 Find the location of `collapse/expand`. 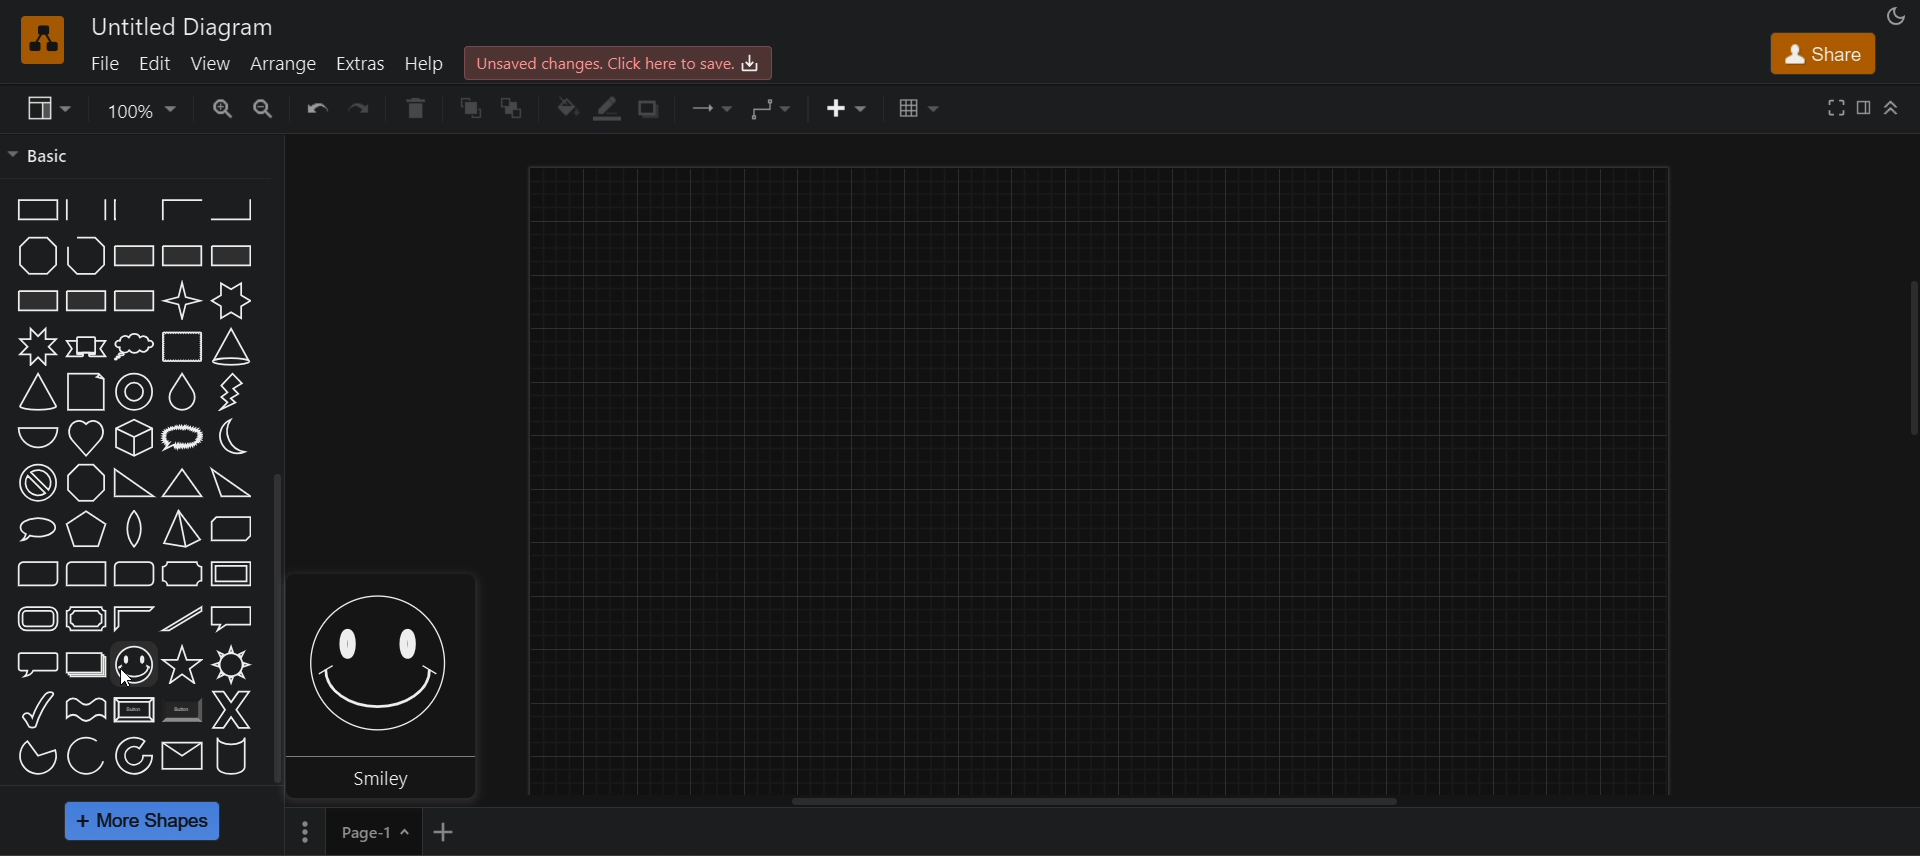

collapse/expand is located at coordinates (1894, 107).